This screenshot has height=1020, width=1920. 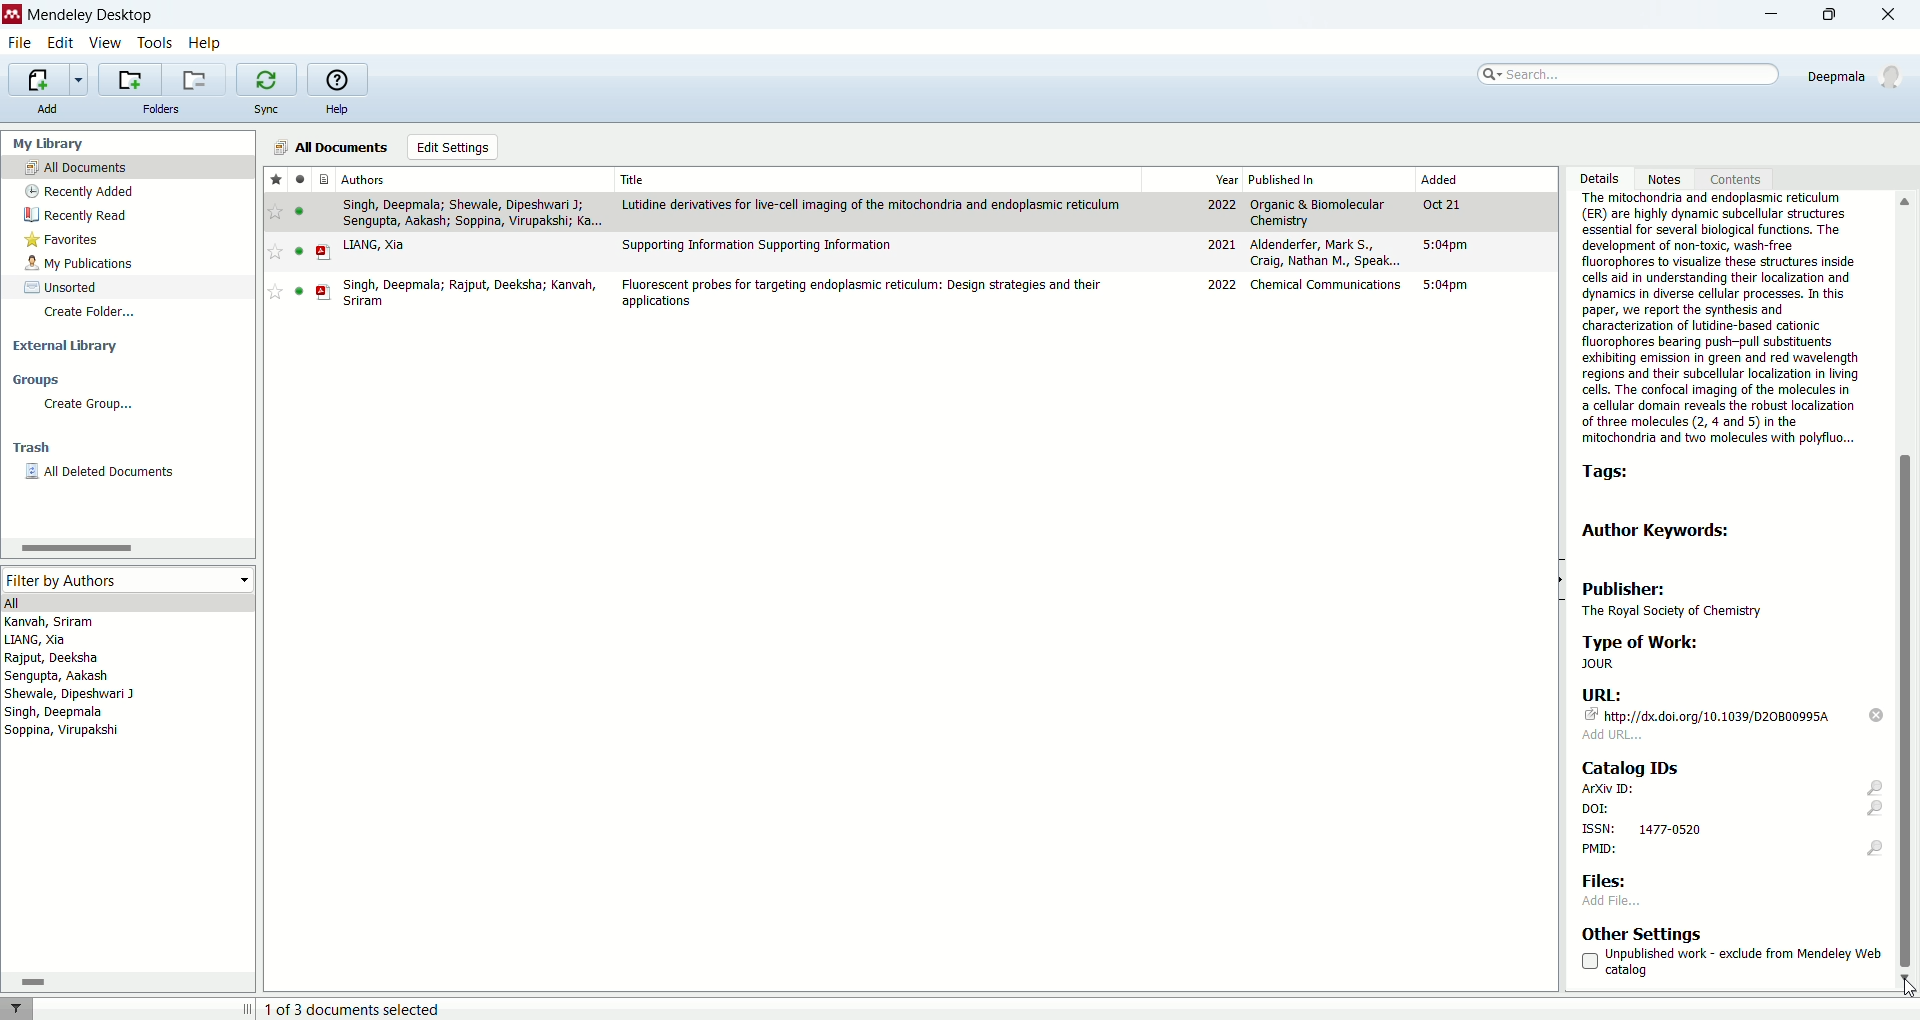 What do you see at coordinates (16, 1008) in the screenshot?
I see `filter` at bounding box center [16, 1008].